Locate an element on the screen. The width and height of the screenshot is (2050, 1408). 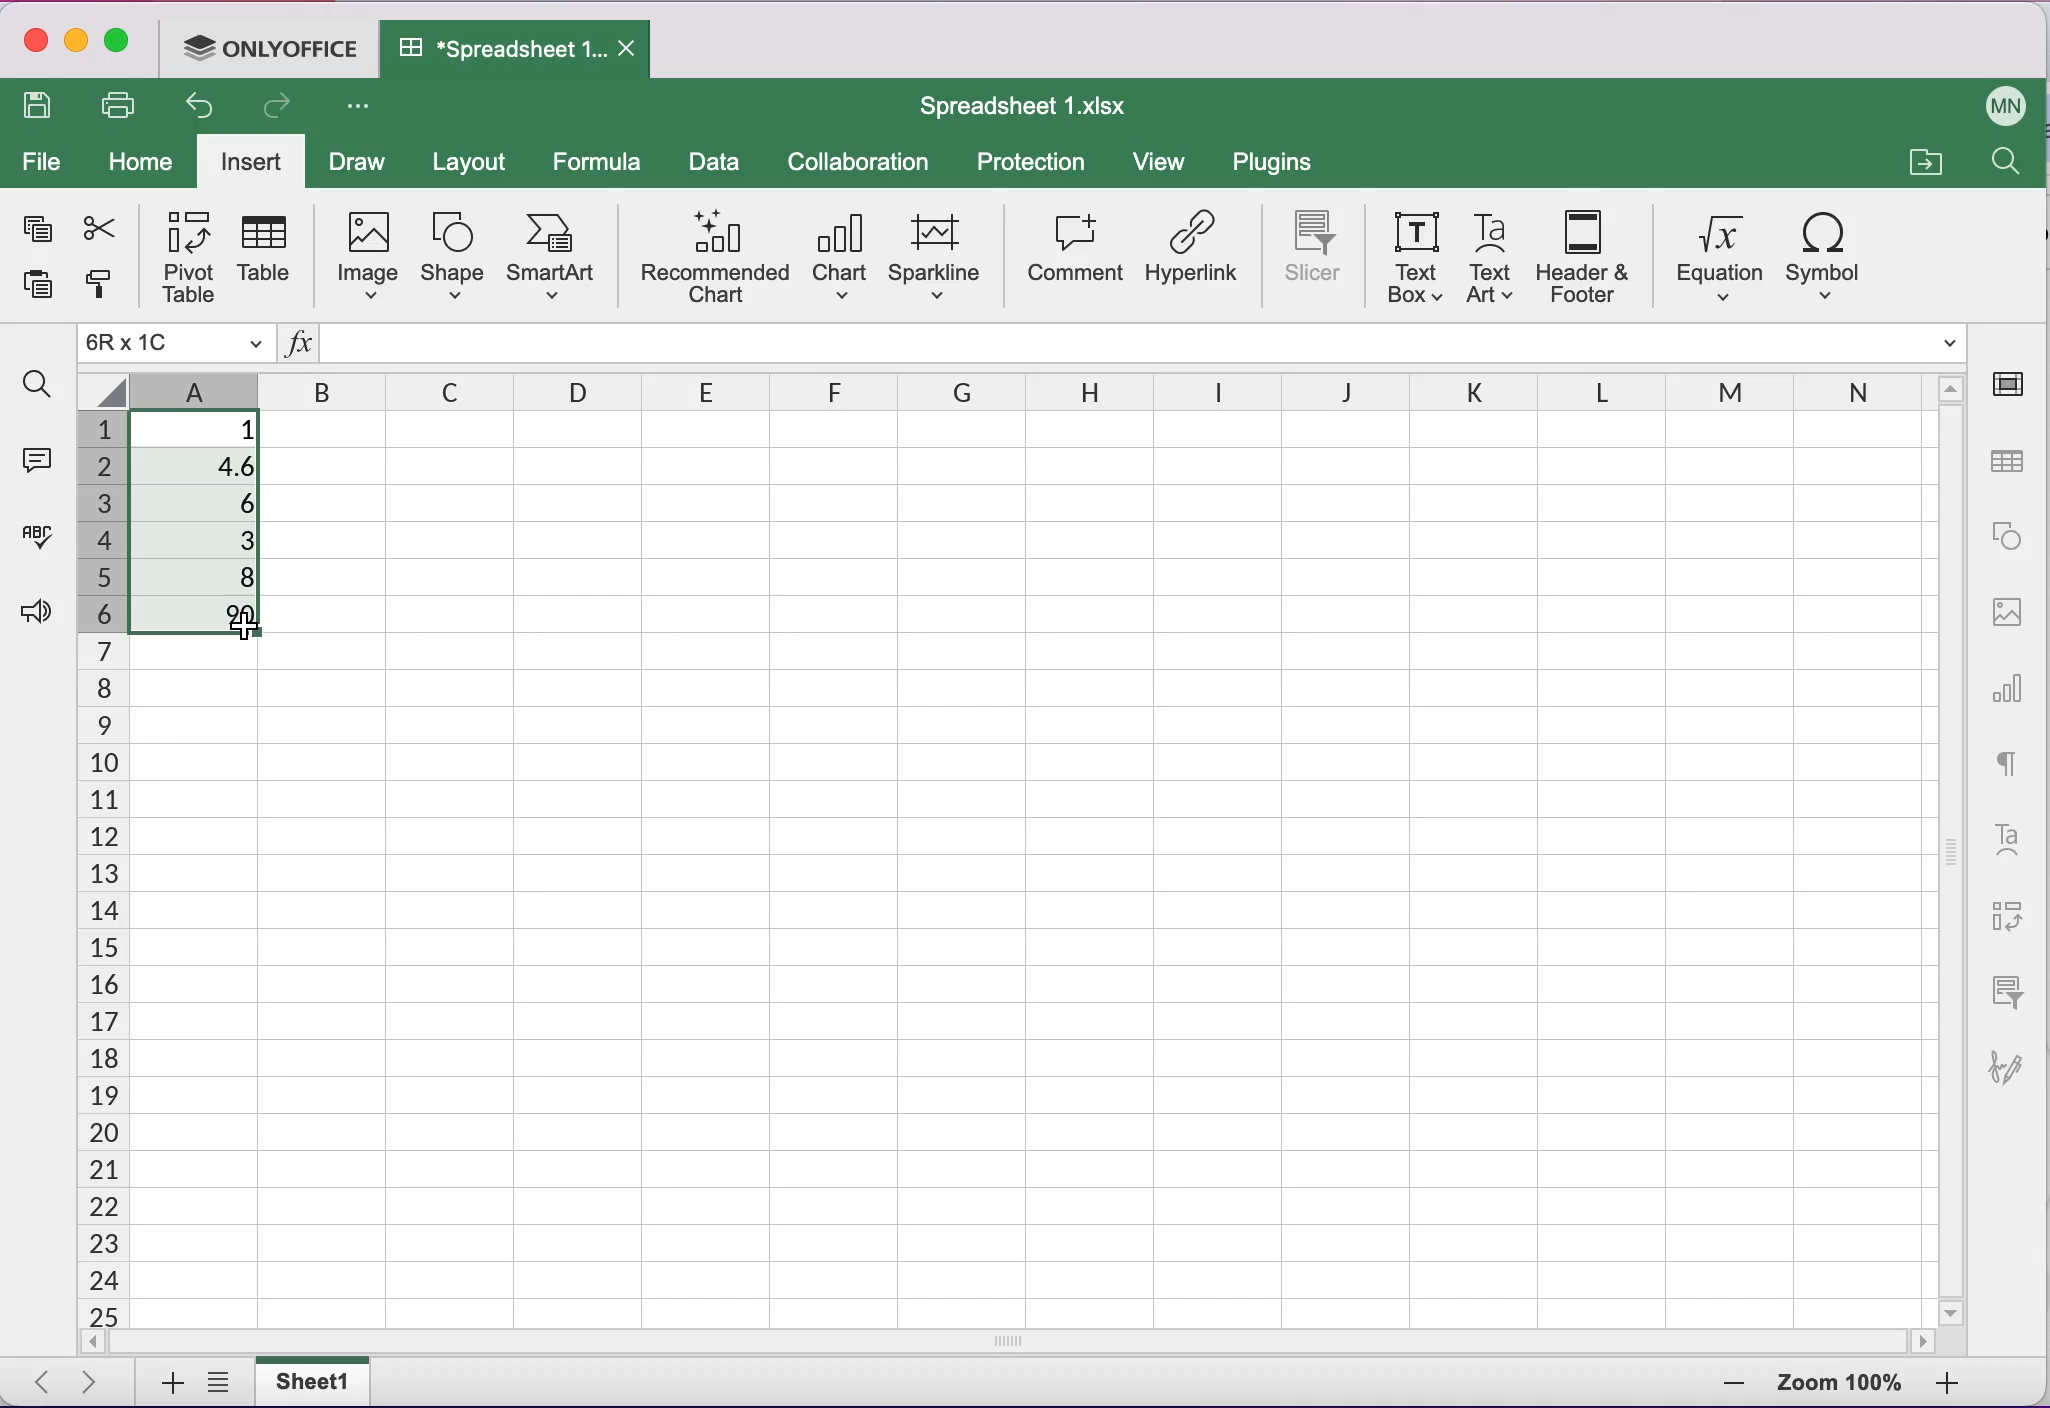
comment is located at coordinates (1074, 255).